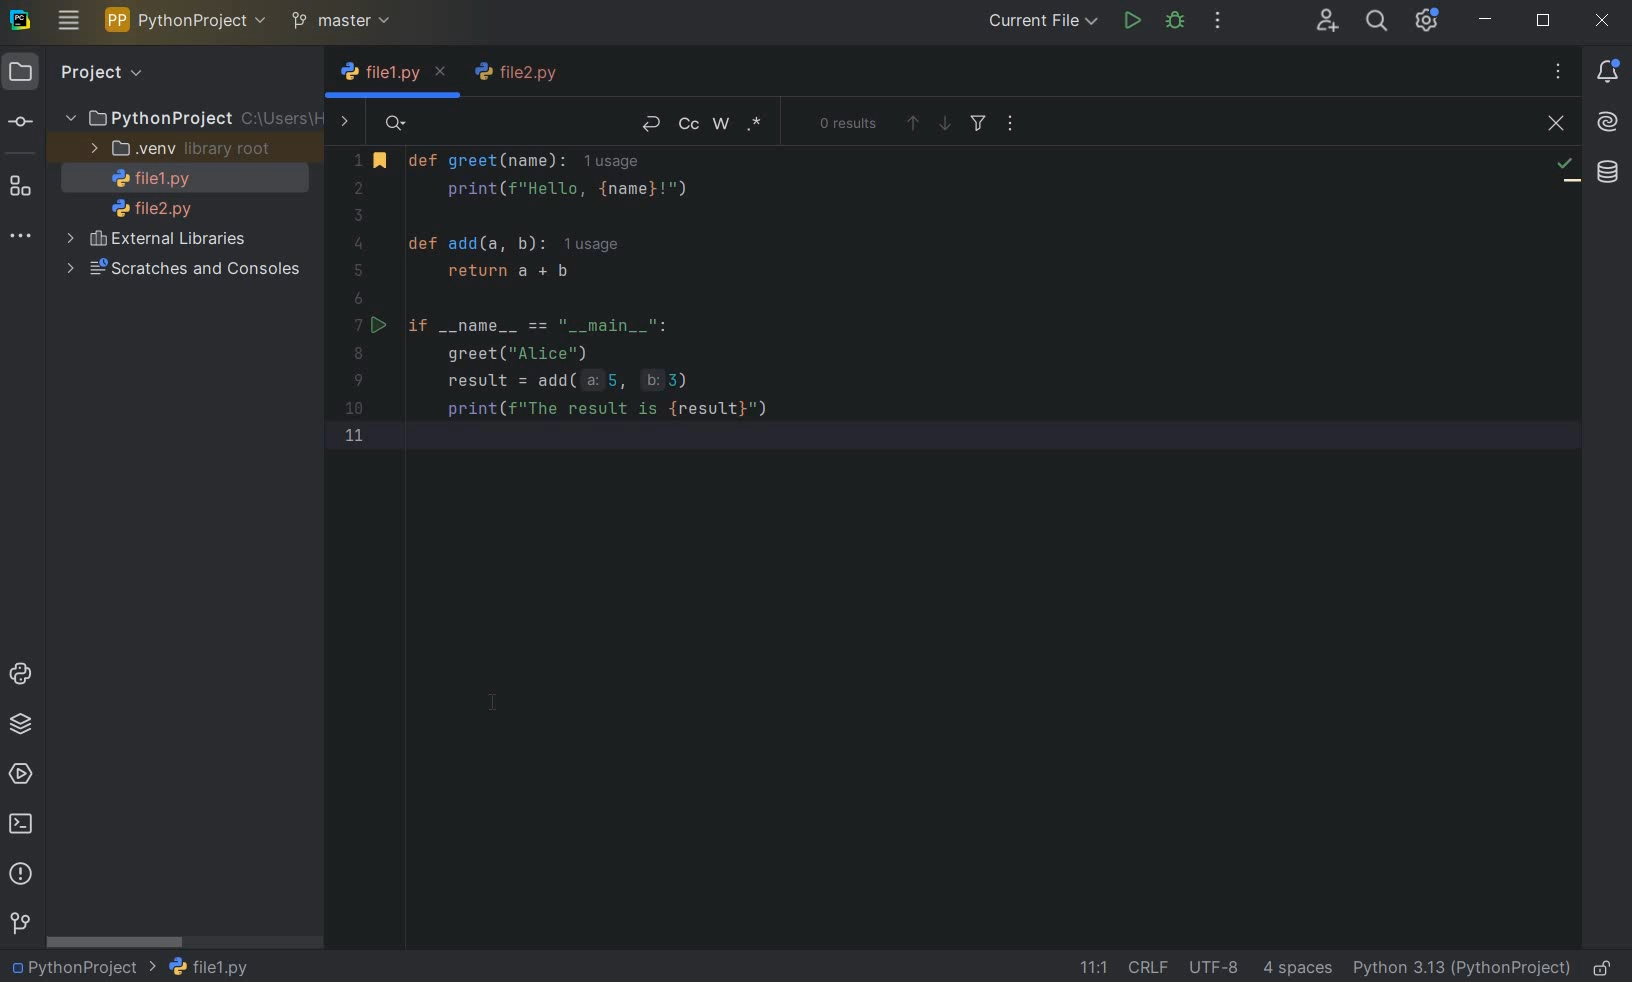 The image size is (1632, 982). Describe the element at coordinates (23, 669) in the screenshot. I see `PYTHON CONSOLE` at that location.